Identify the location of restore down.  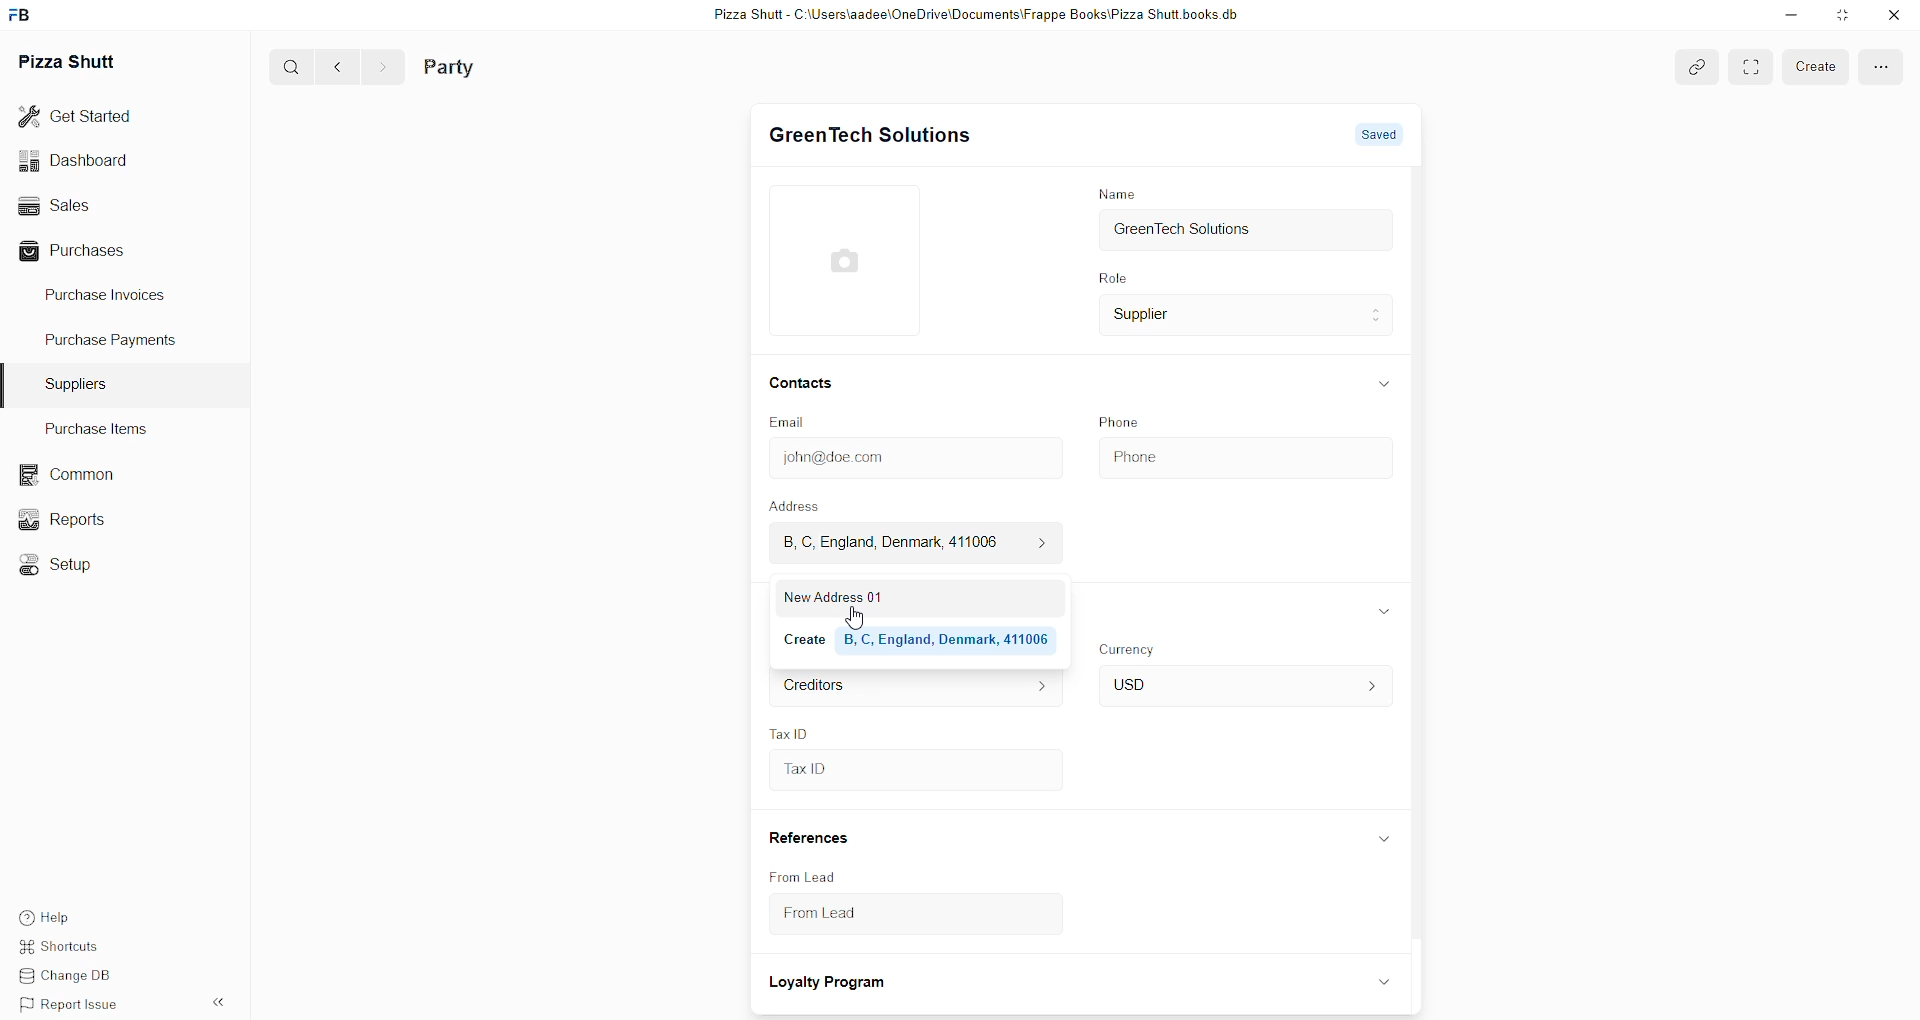
(1840, 16).